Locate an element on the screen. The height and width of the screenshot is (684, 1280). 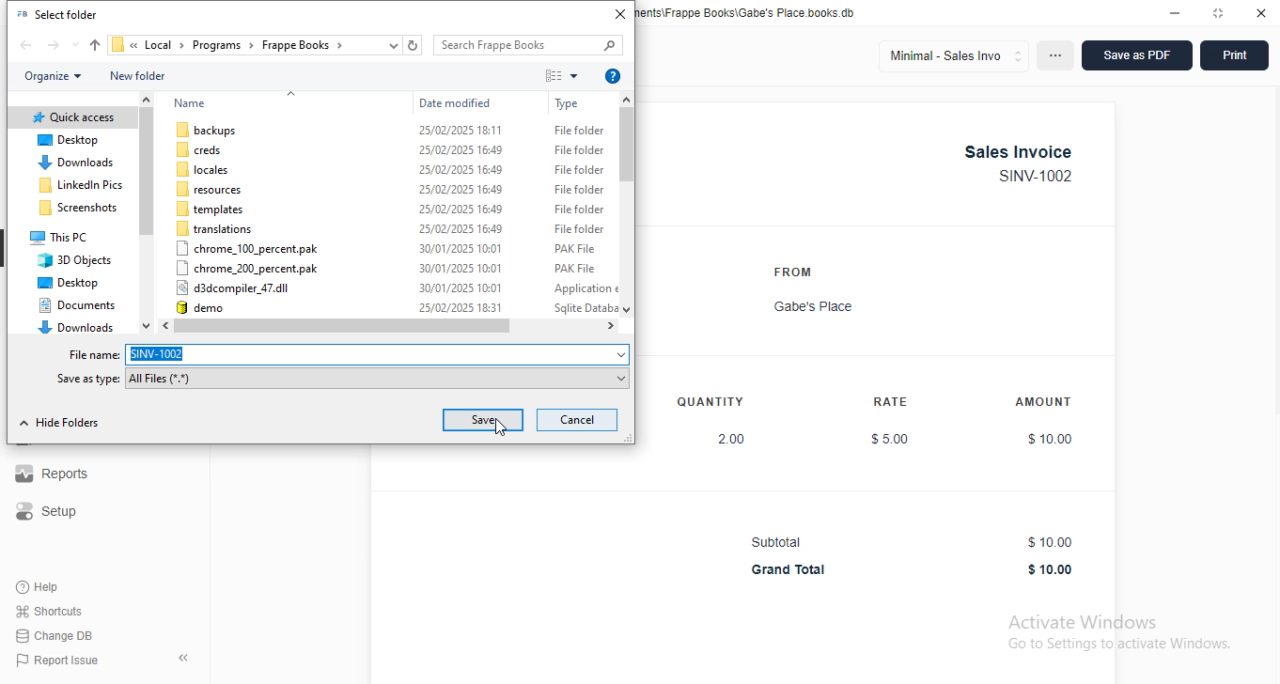
drop down is located at coordinates (135, 45).